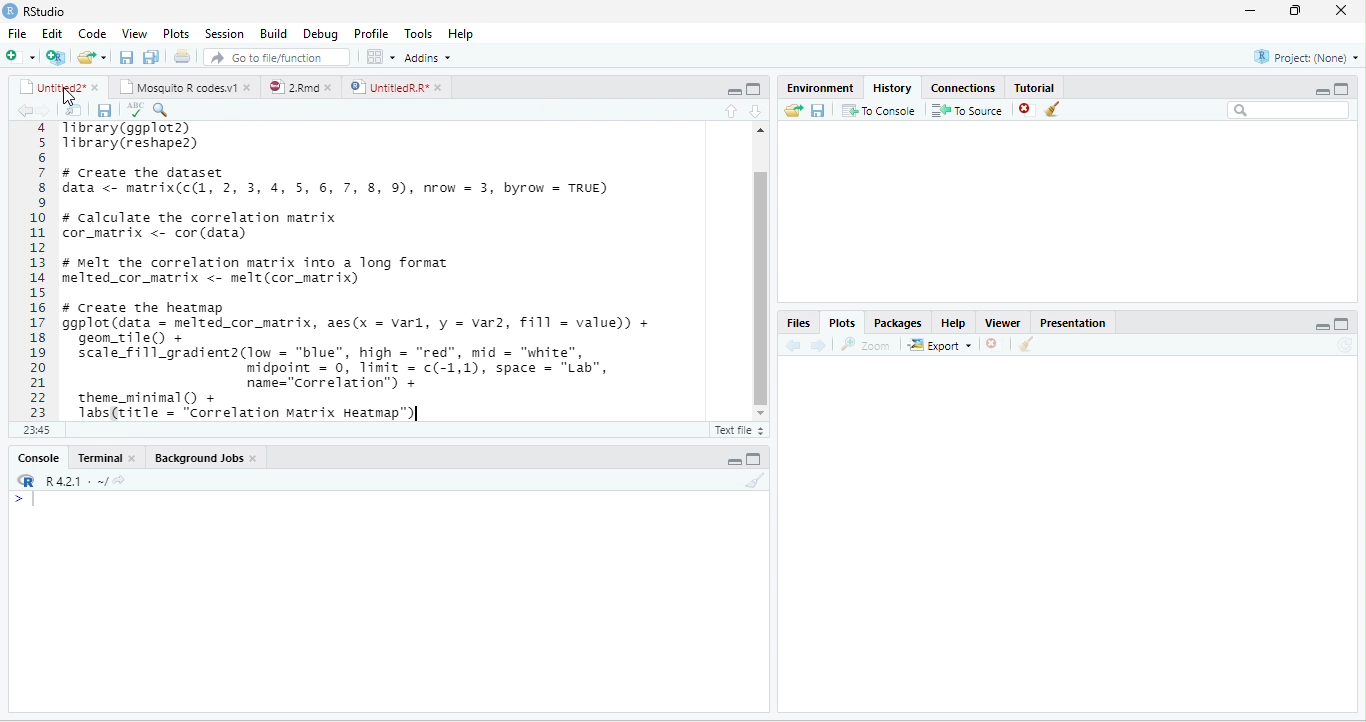 The image size is (1366, 722). I want to click on plots, so click(176, 33).